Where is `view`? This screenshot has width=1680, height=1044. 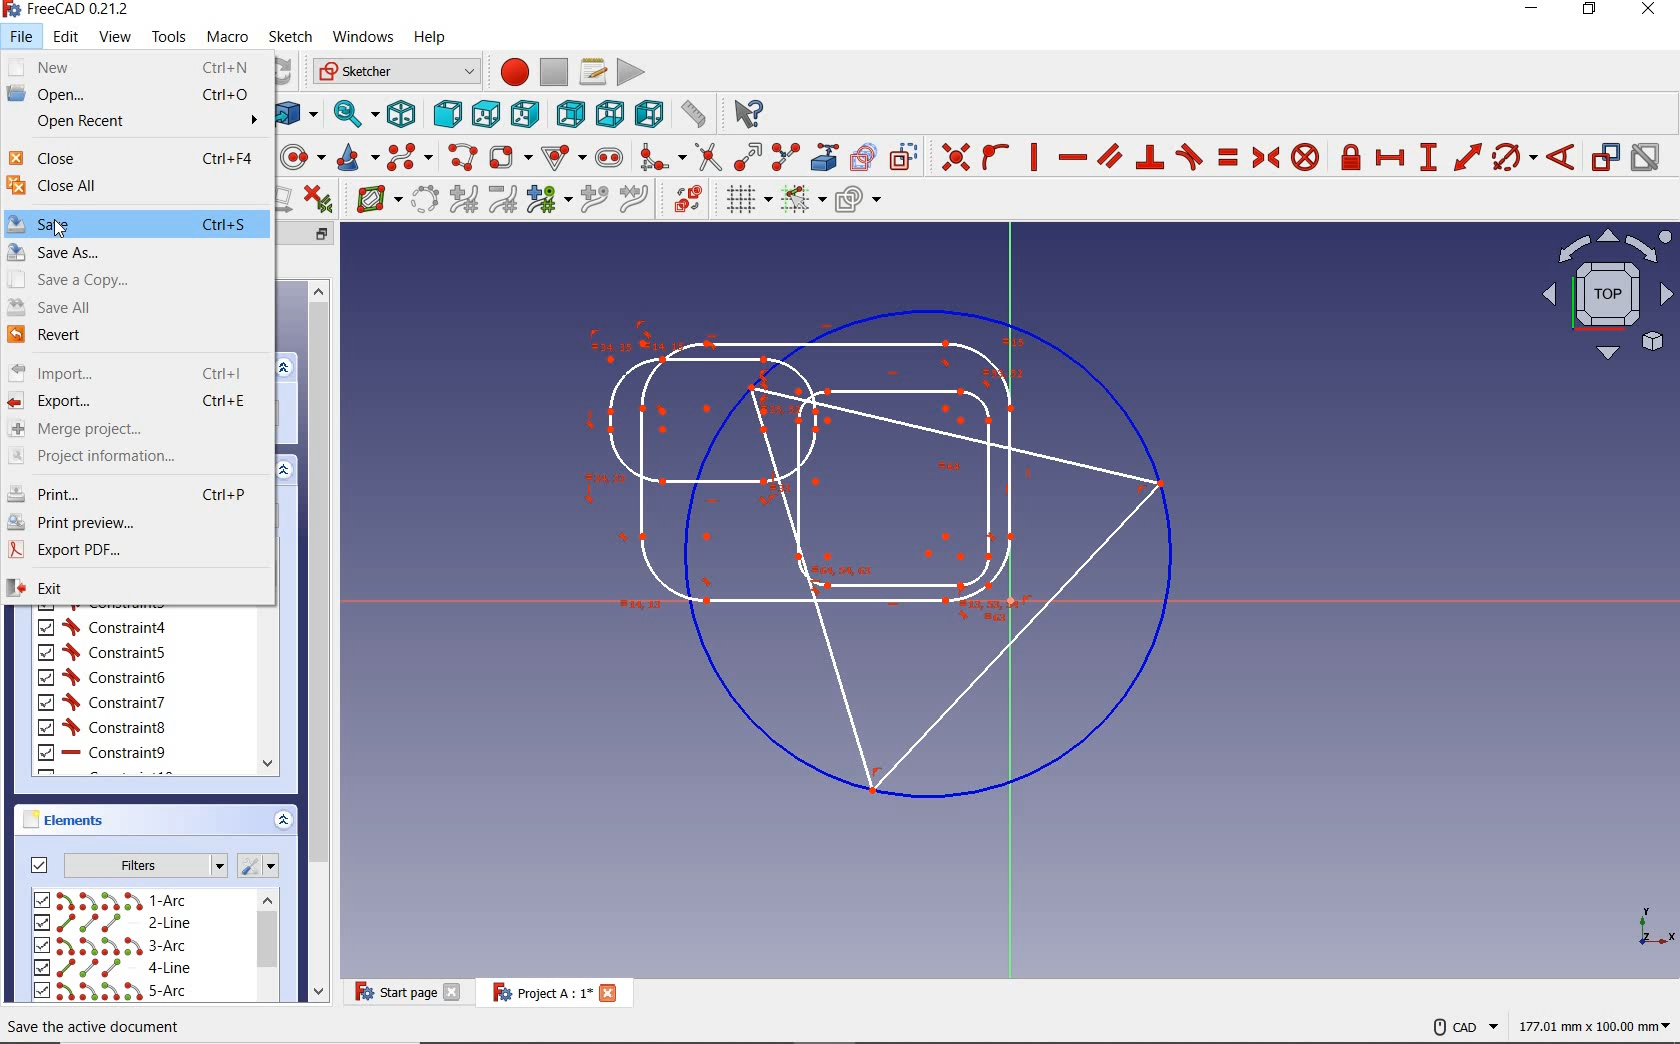
view is located at coordinates (115, 39).